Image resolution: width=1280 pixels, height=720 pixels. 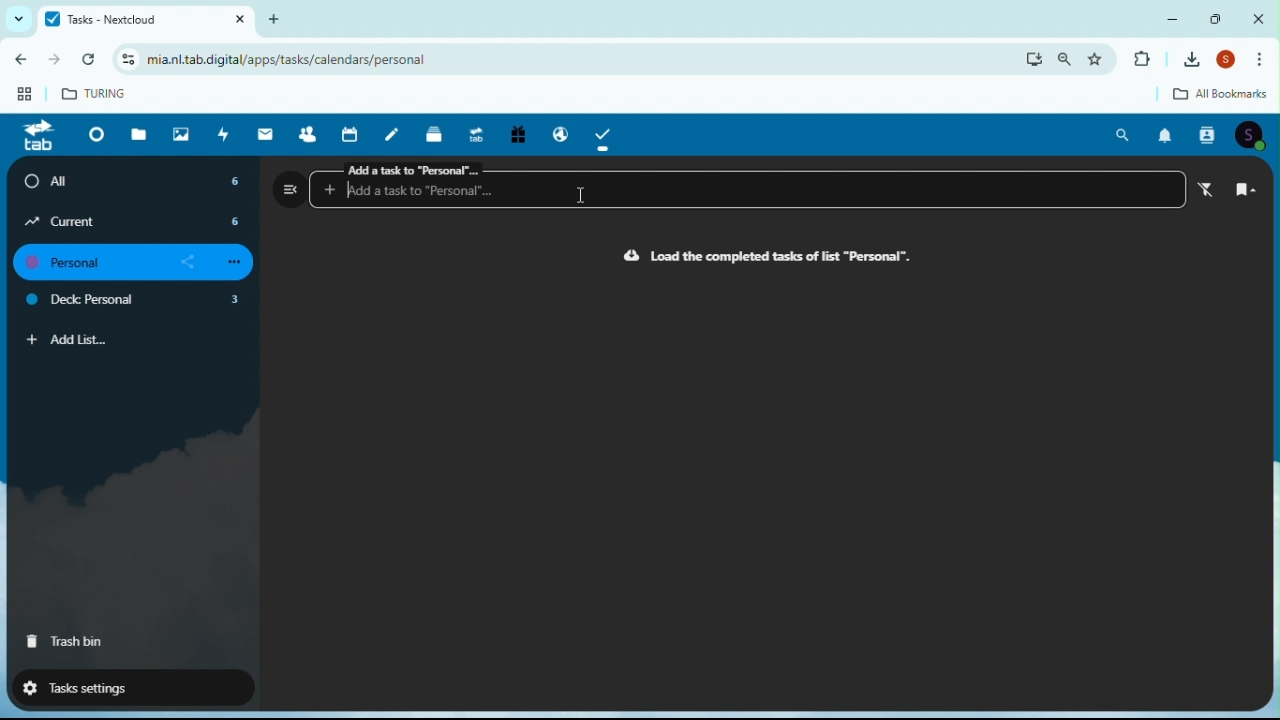 I want to click on Active filter, so click(x=1211, y=190).